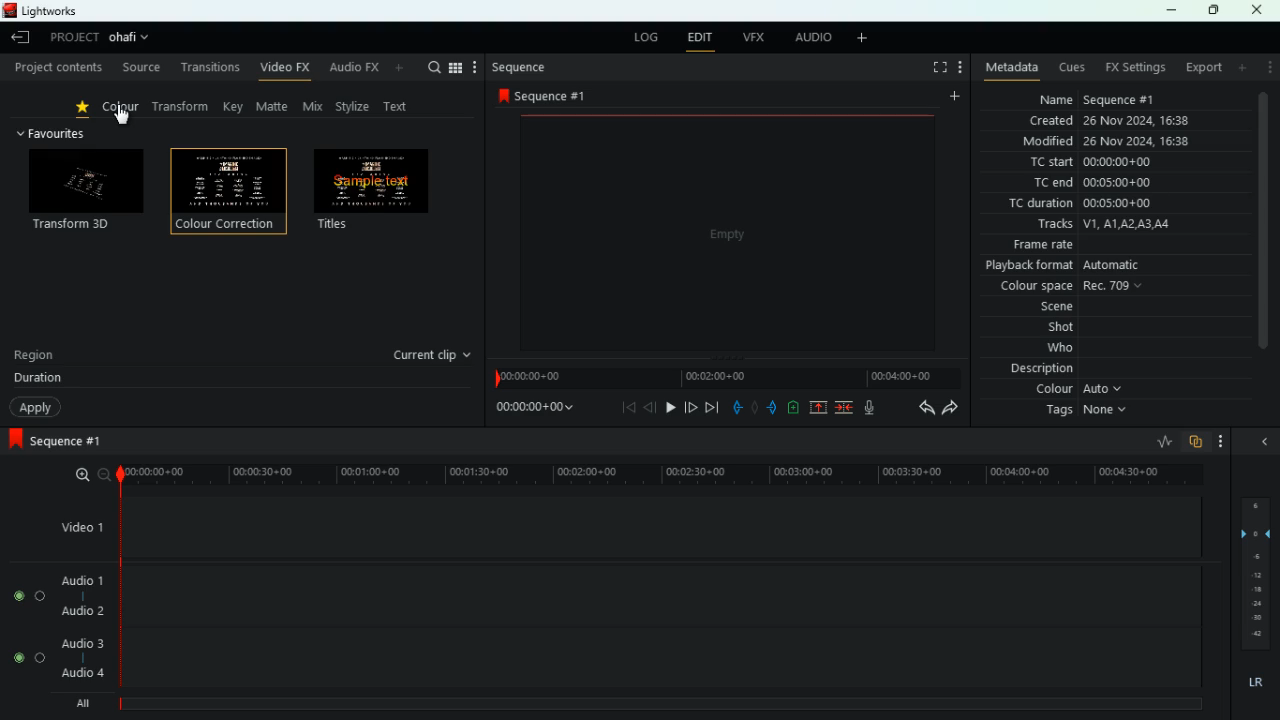  I want to click on key, so click(234, 107).